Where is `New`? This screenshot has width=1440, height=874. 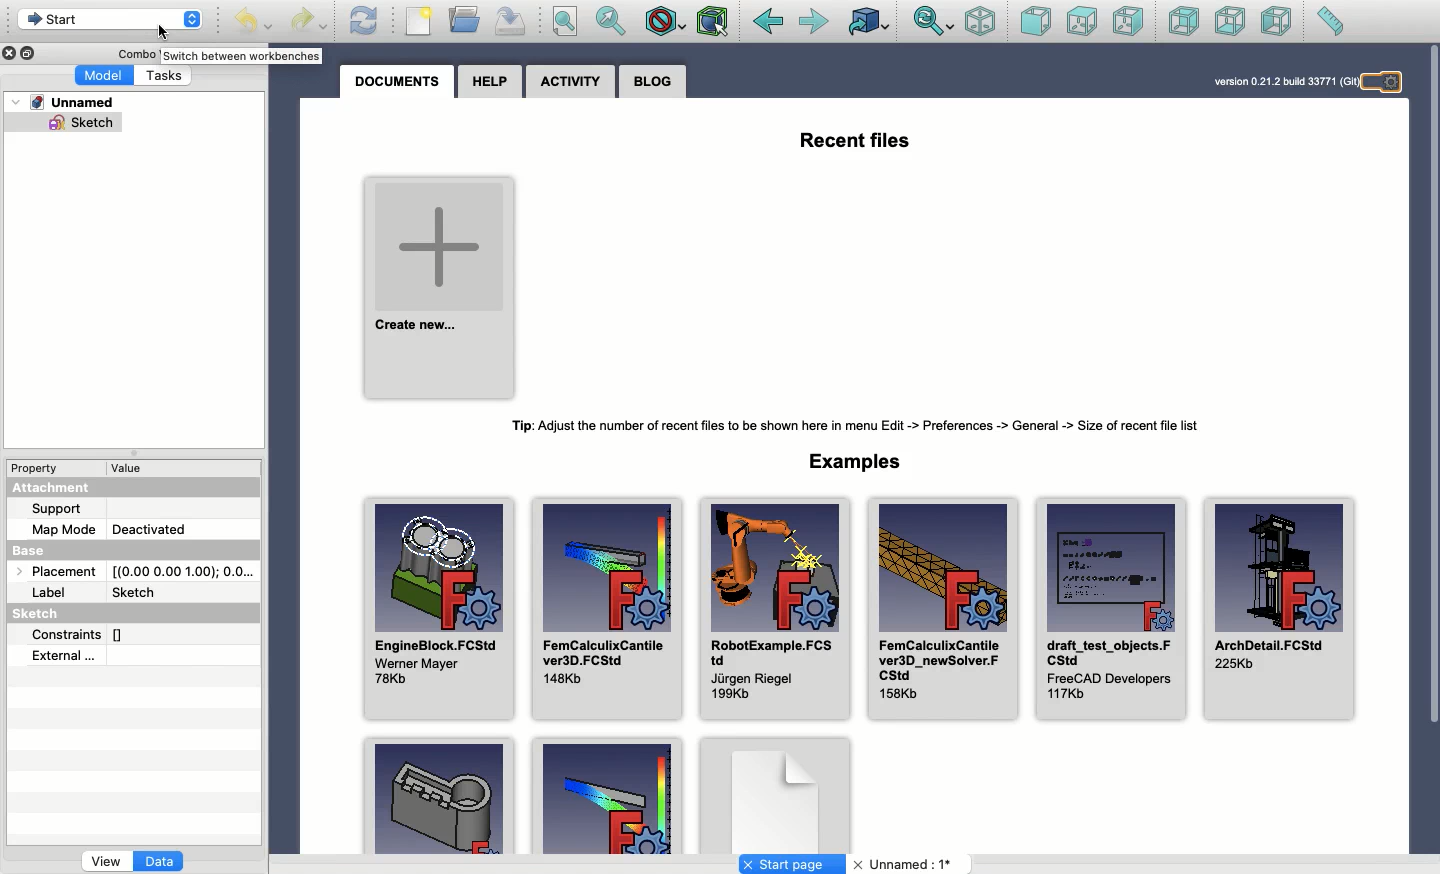
New is located at coordinates (419, 21).